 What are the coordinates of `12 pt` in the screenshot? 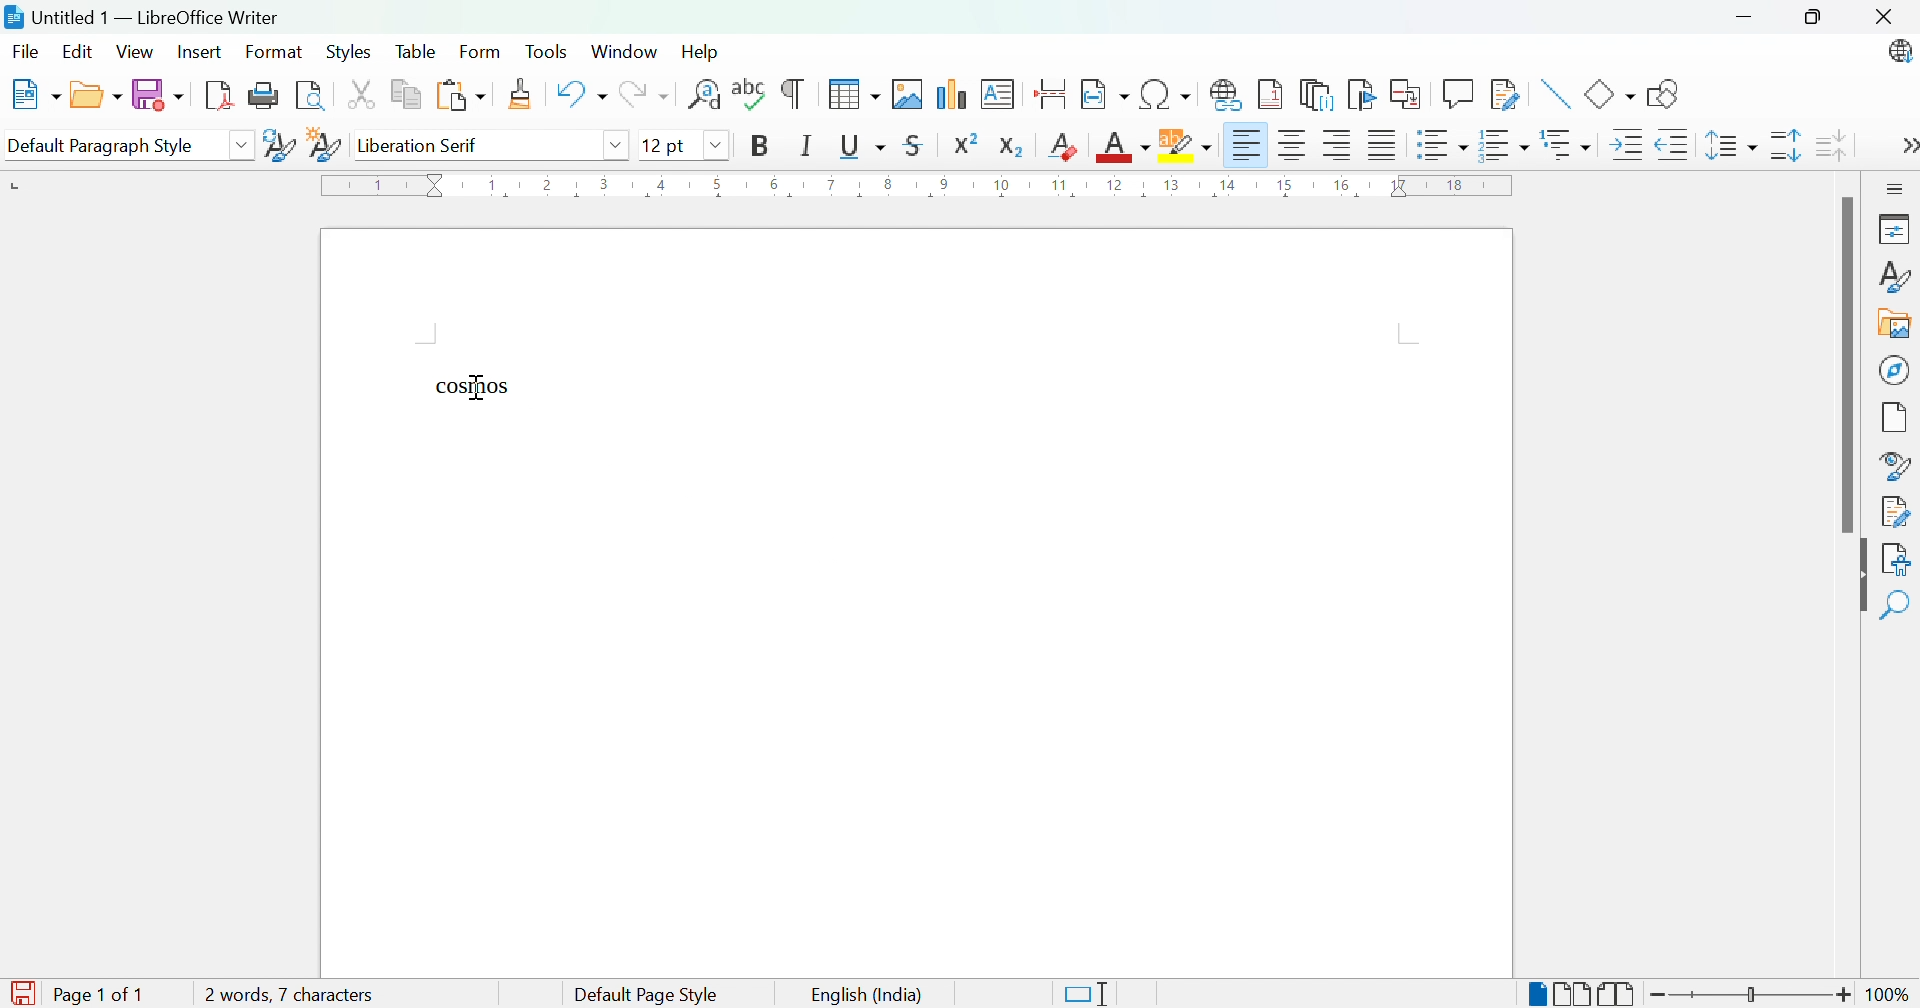 It's located at (669, 145).